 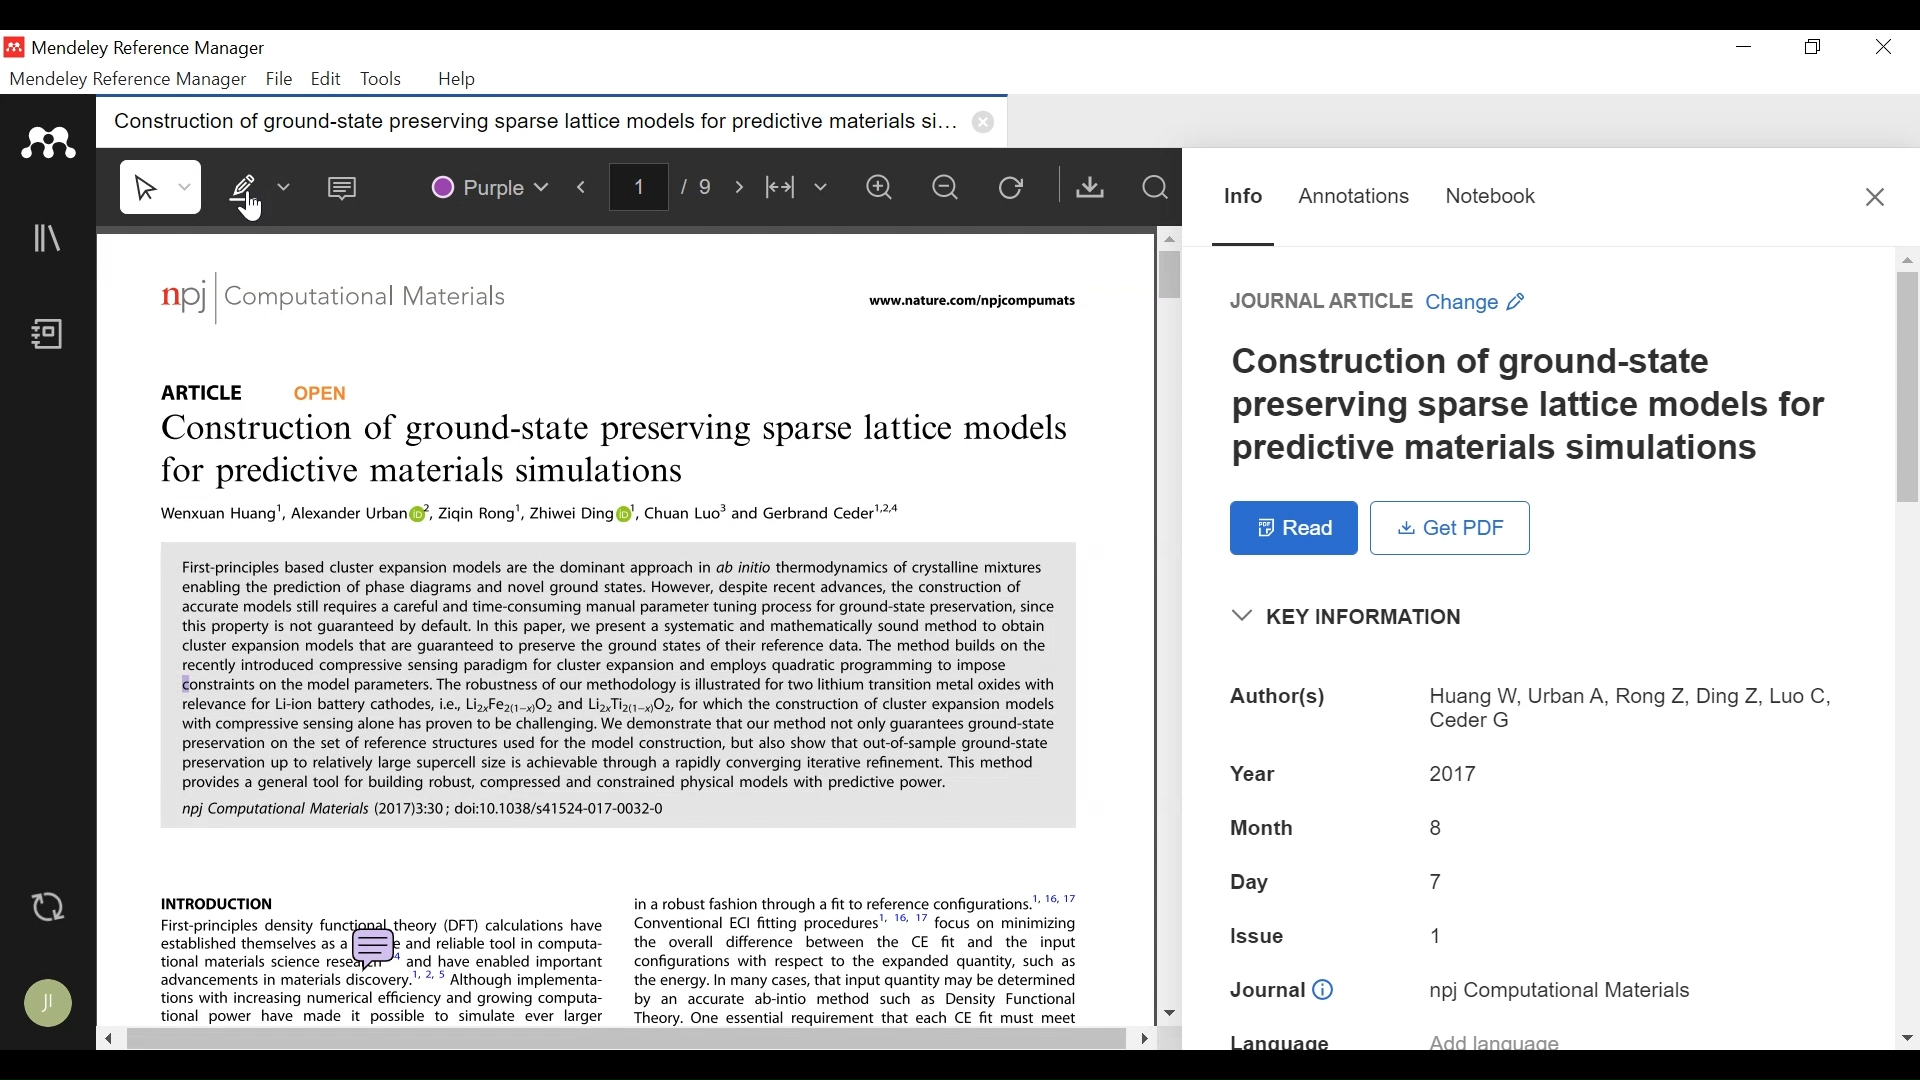 What do you see at coordinates (1089, 186) in the screenshot?
I see `Get PDF` at bounding box center [1089, 186].